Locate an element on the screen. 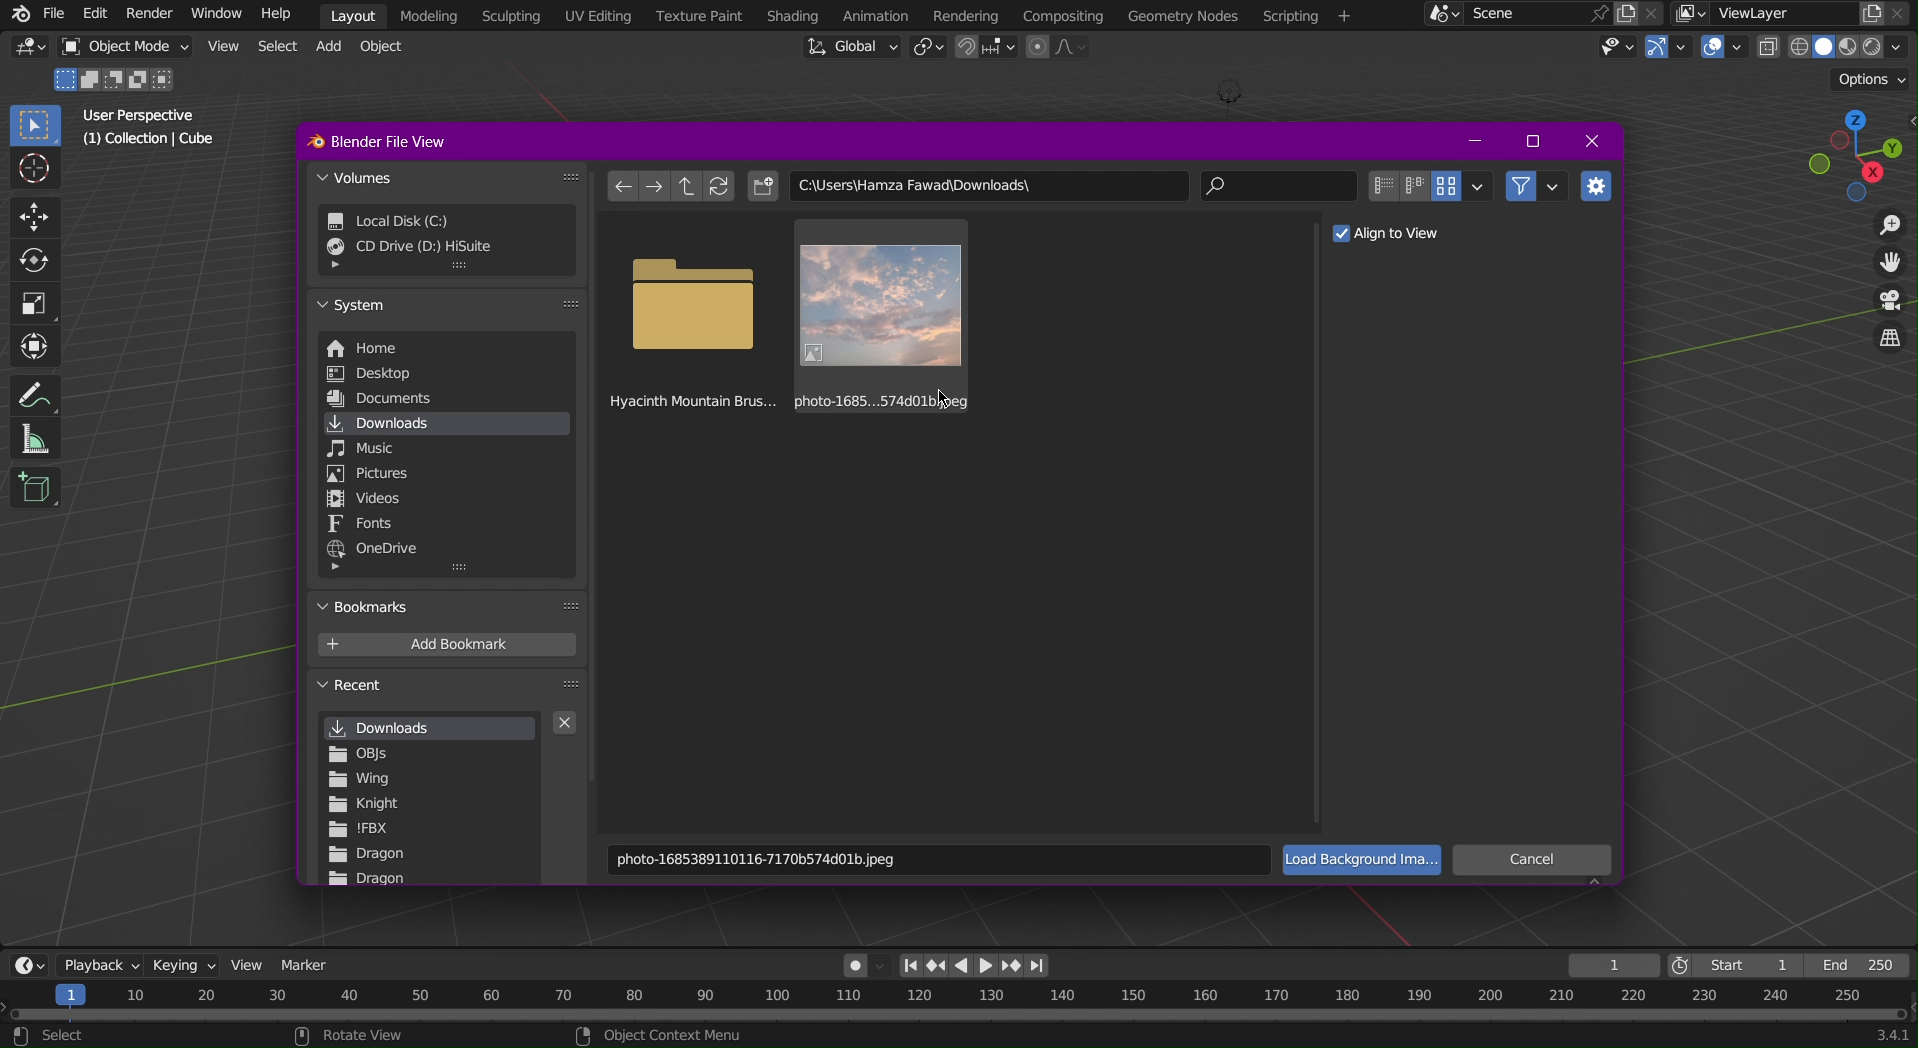  Minimize is located at coordinates (1473, 140).